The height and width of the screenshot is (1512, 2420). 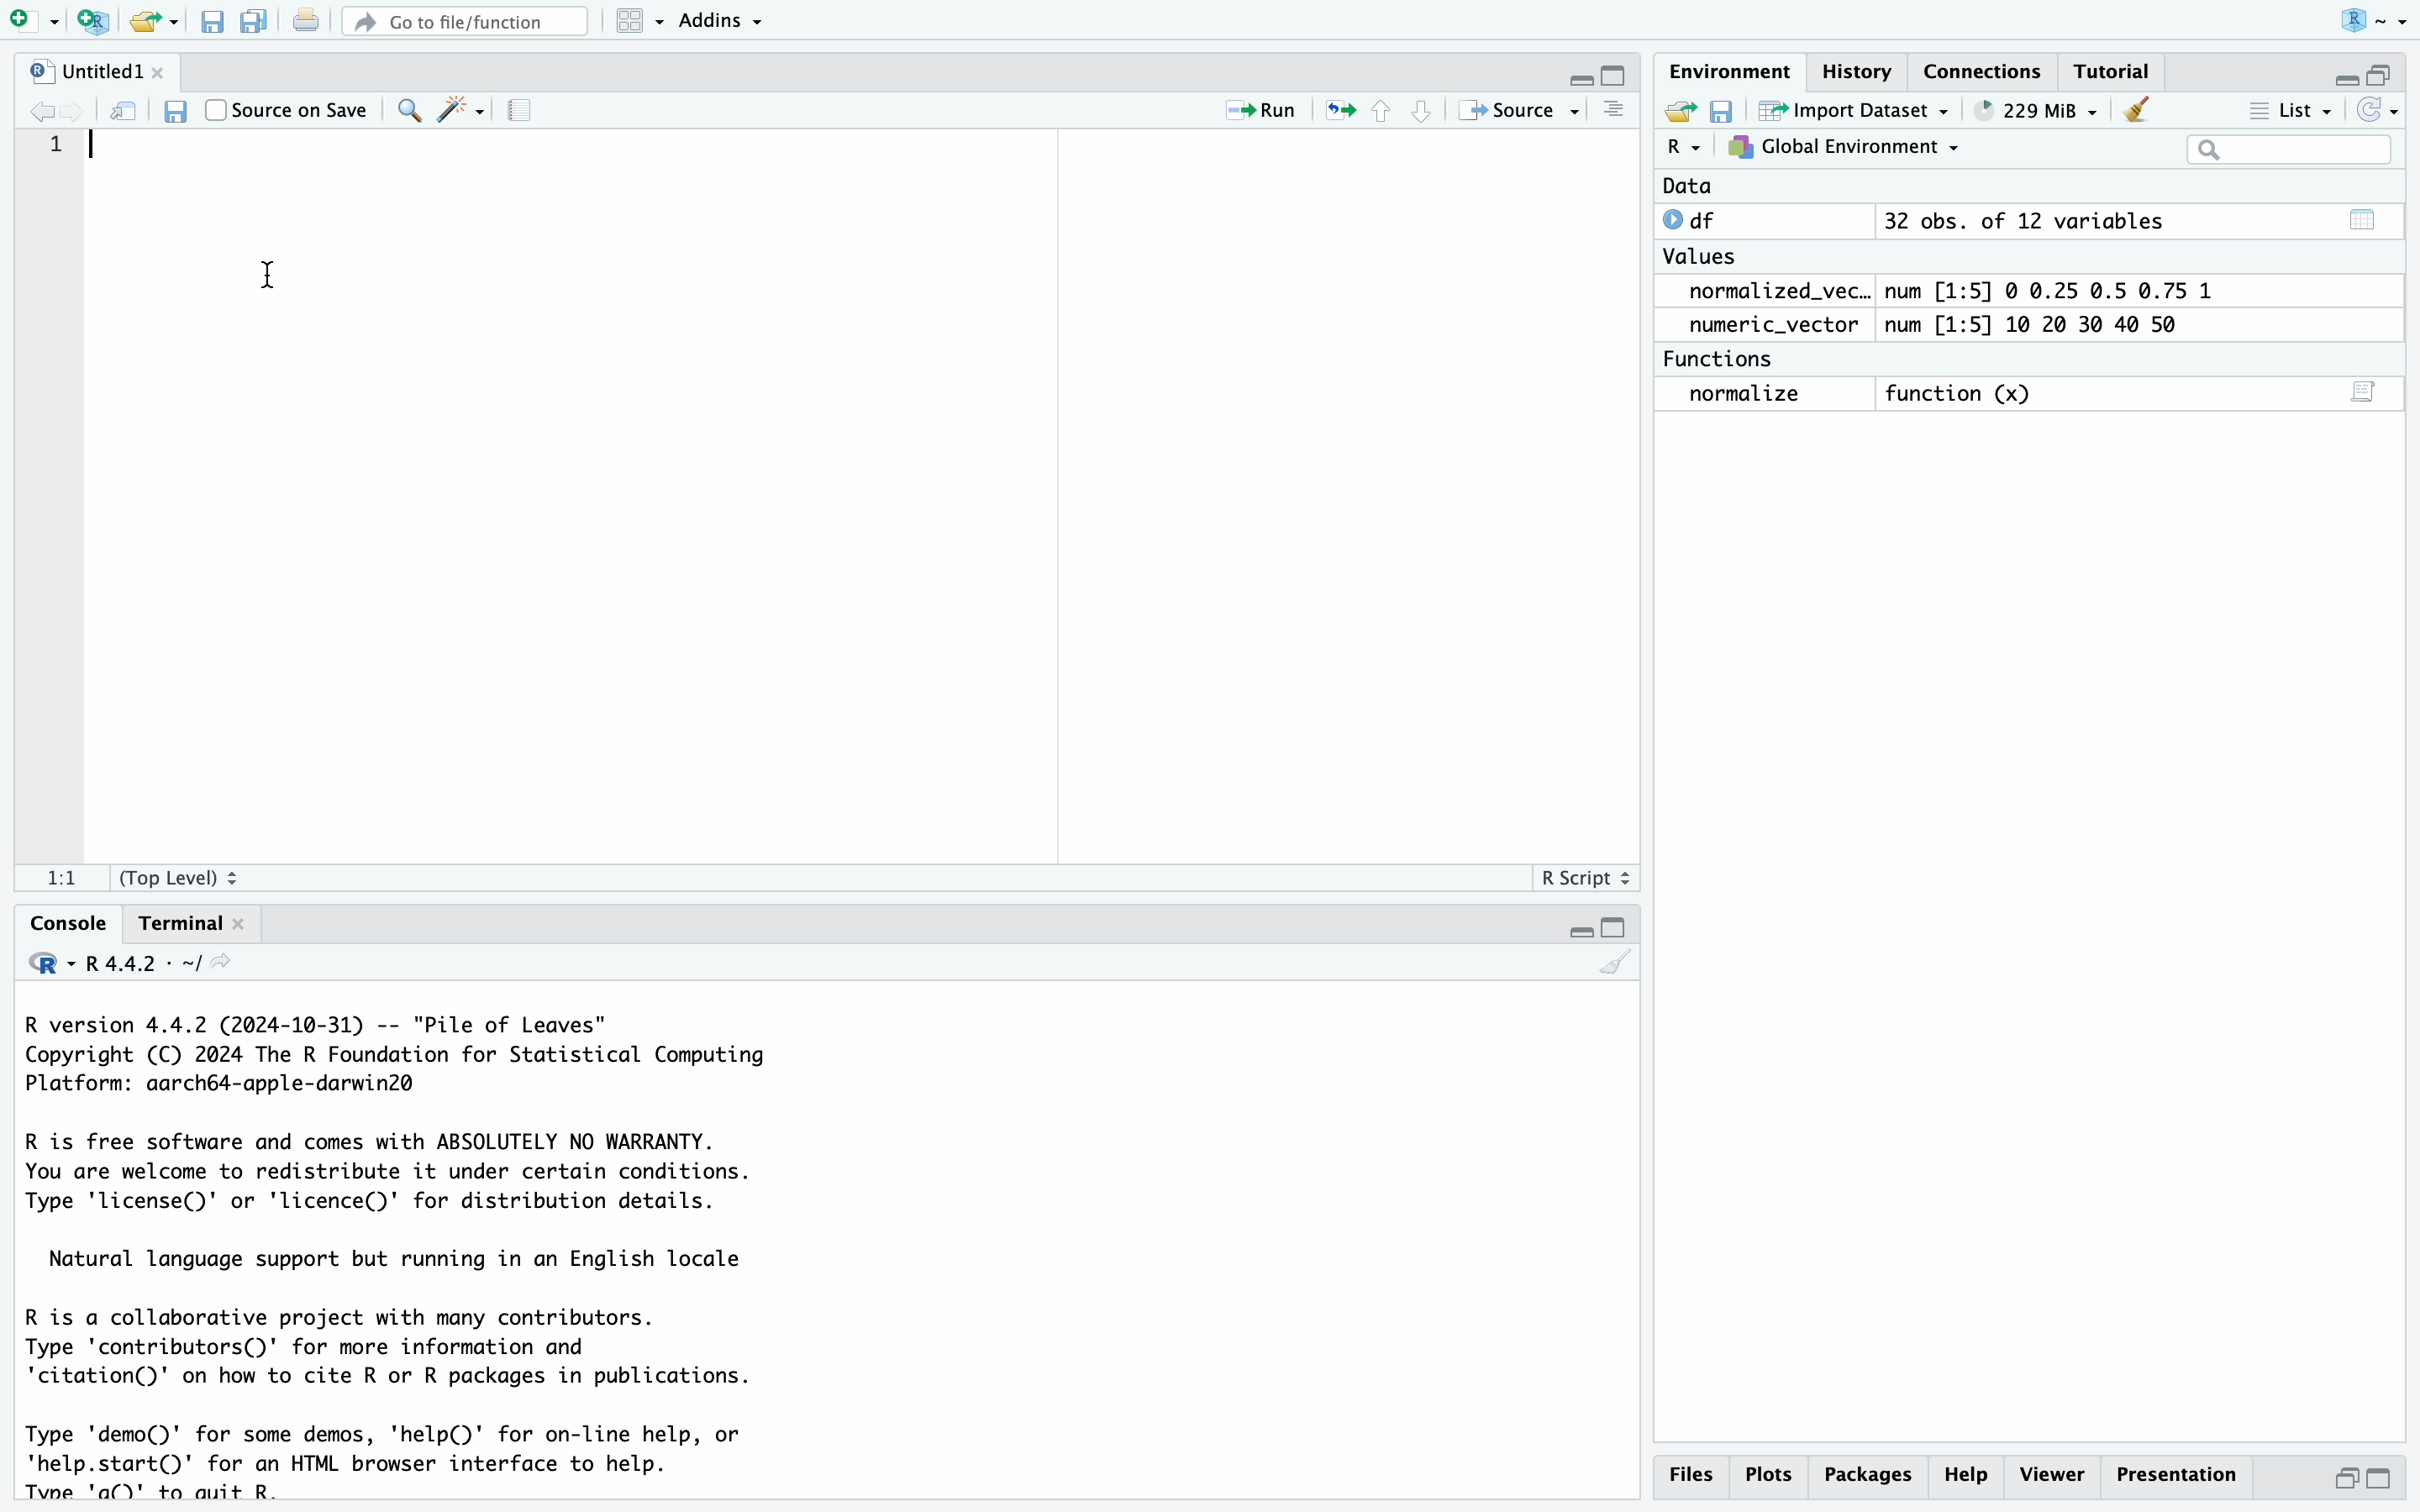 What do you see at coordinates (1616, 967) in the screenshot?
I see `clear console` at bounding box center [1616, 967].